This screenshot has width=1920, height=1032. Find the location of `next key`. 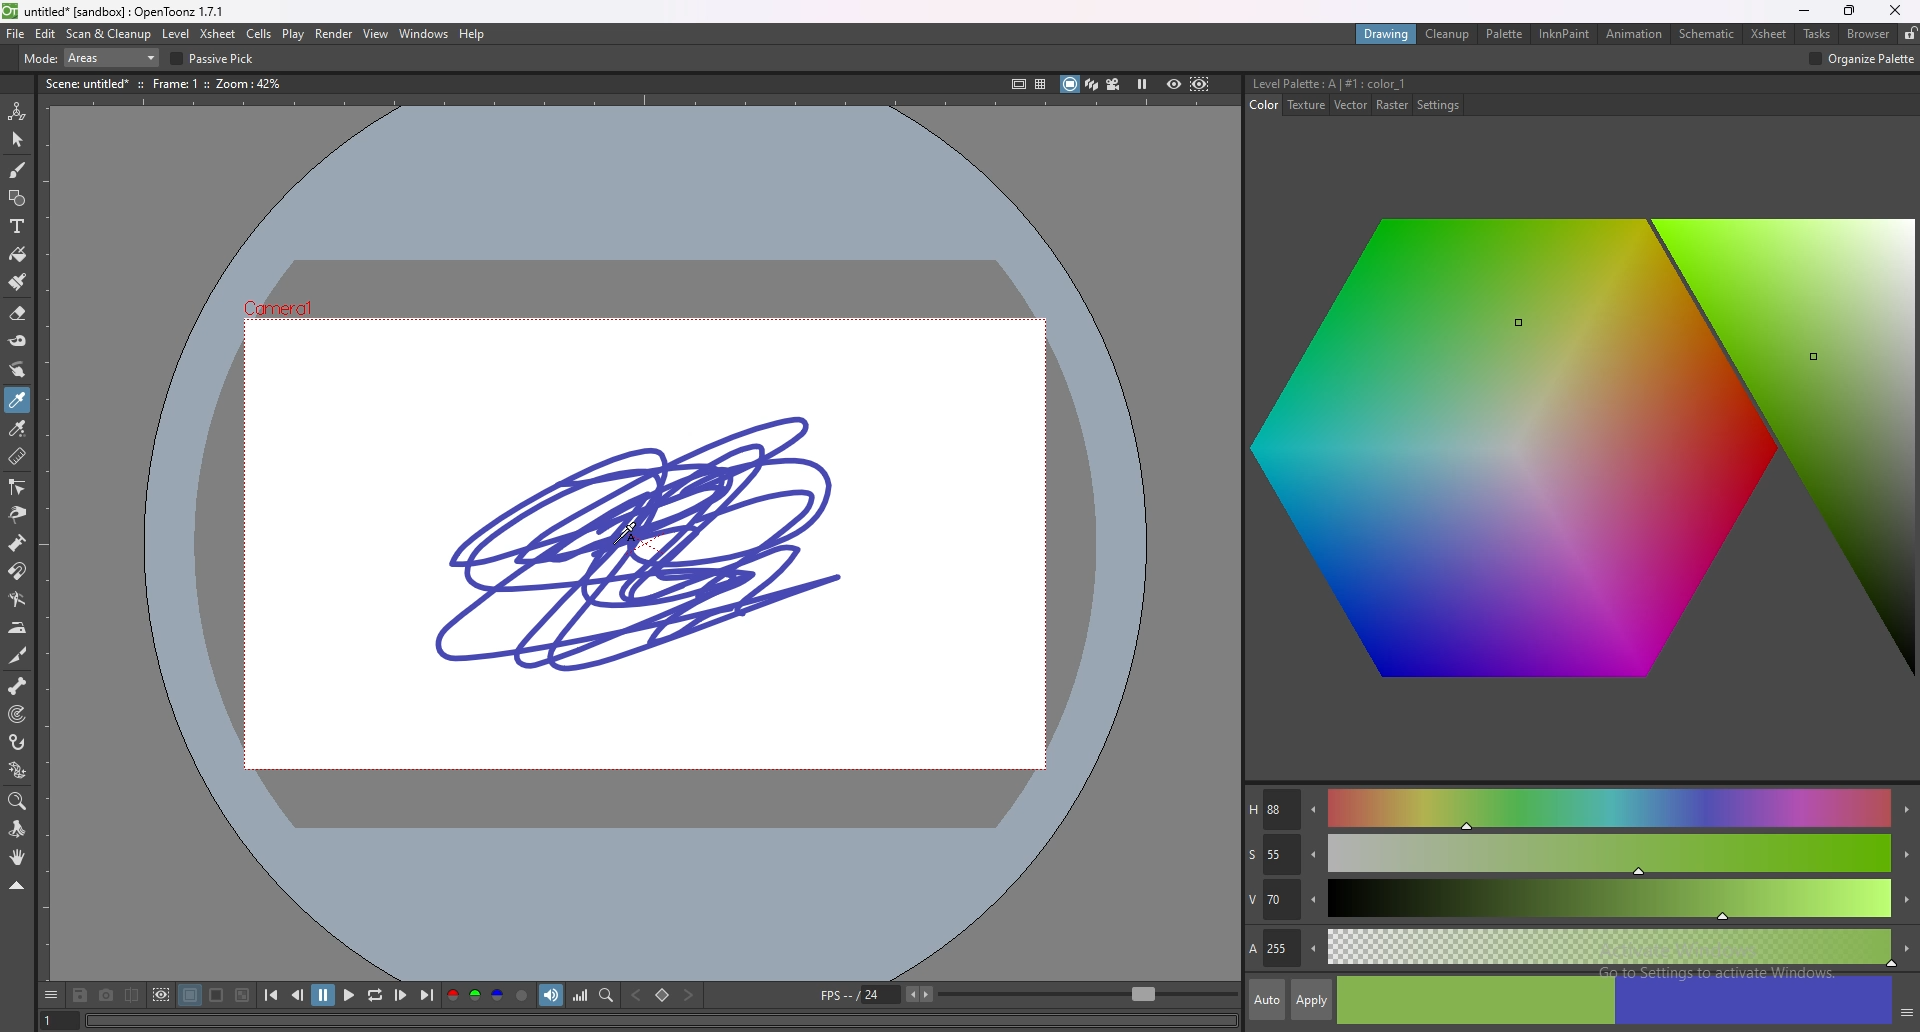

next key is located at coordinates (689, 995).